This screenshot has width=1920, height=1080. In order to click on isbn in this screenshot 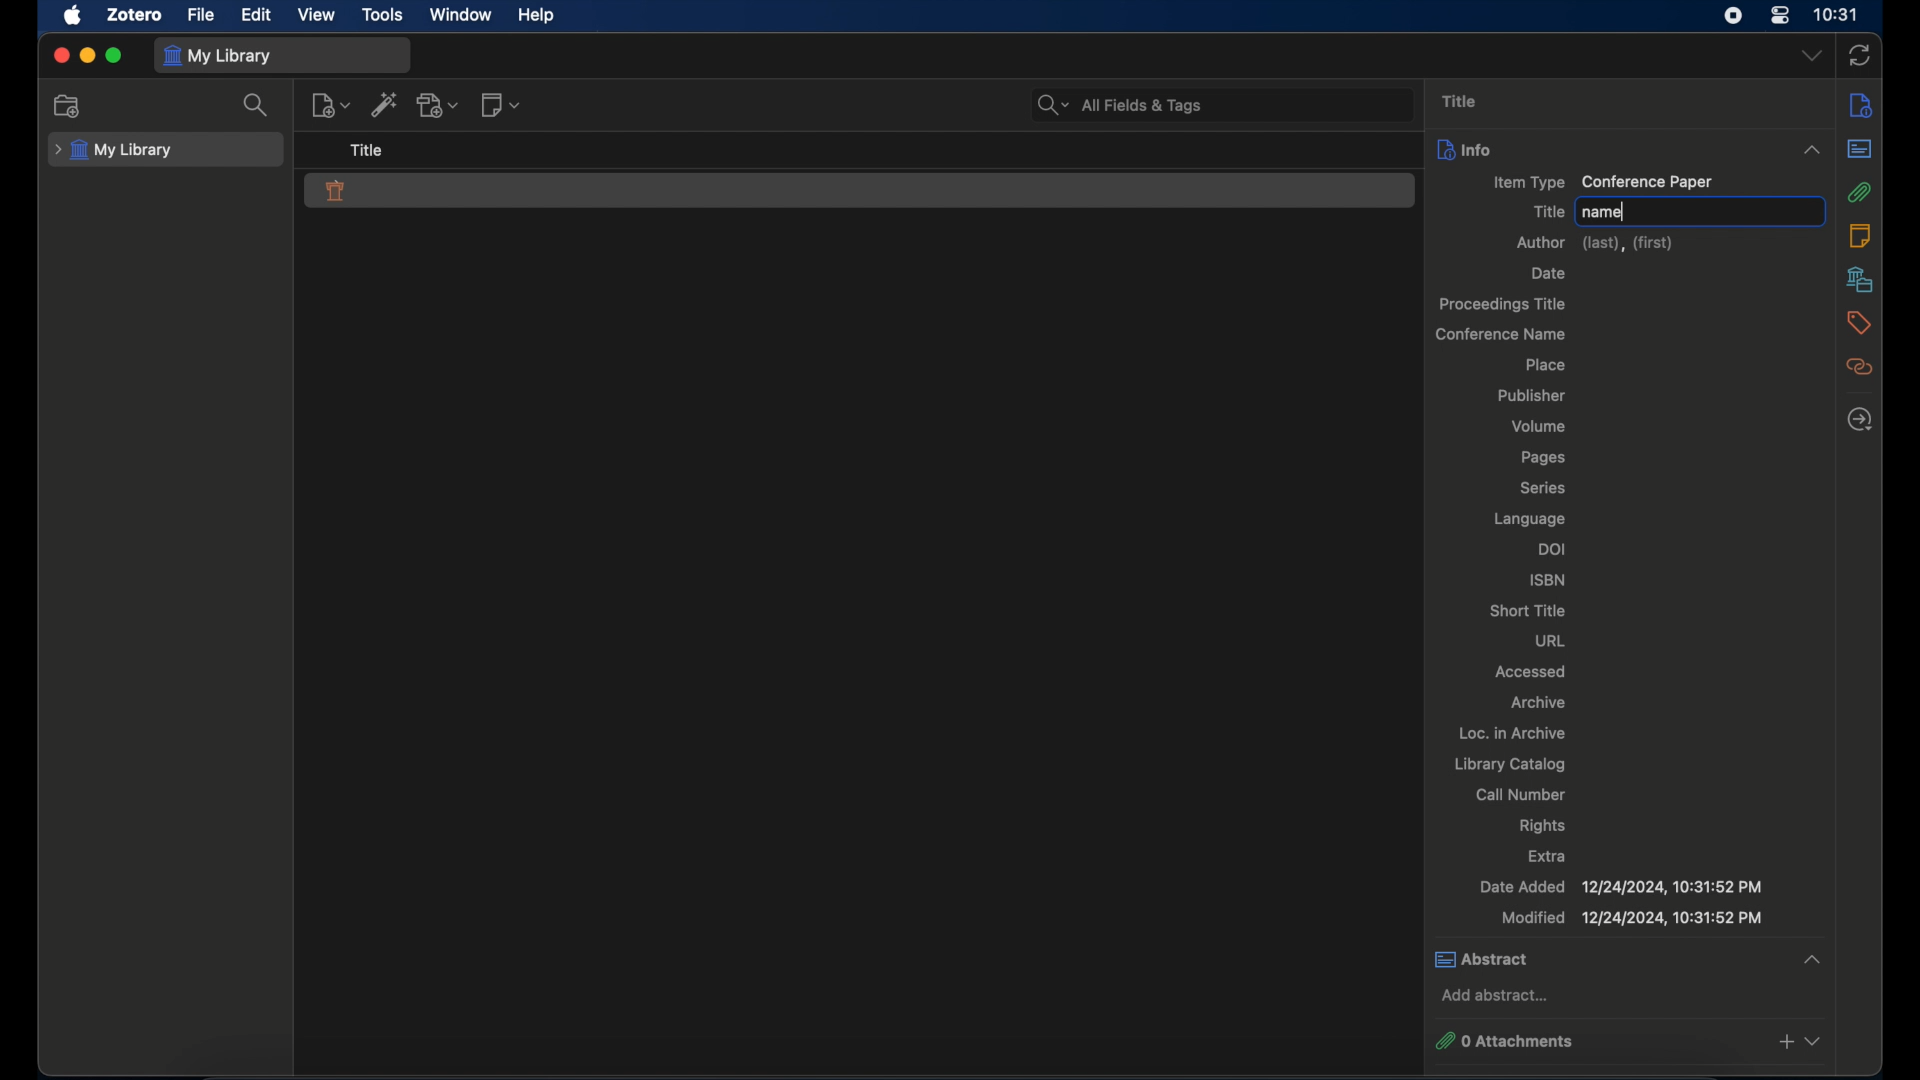, I will do `click(1548, 580)`.